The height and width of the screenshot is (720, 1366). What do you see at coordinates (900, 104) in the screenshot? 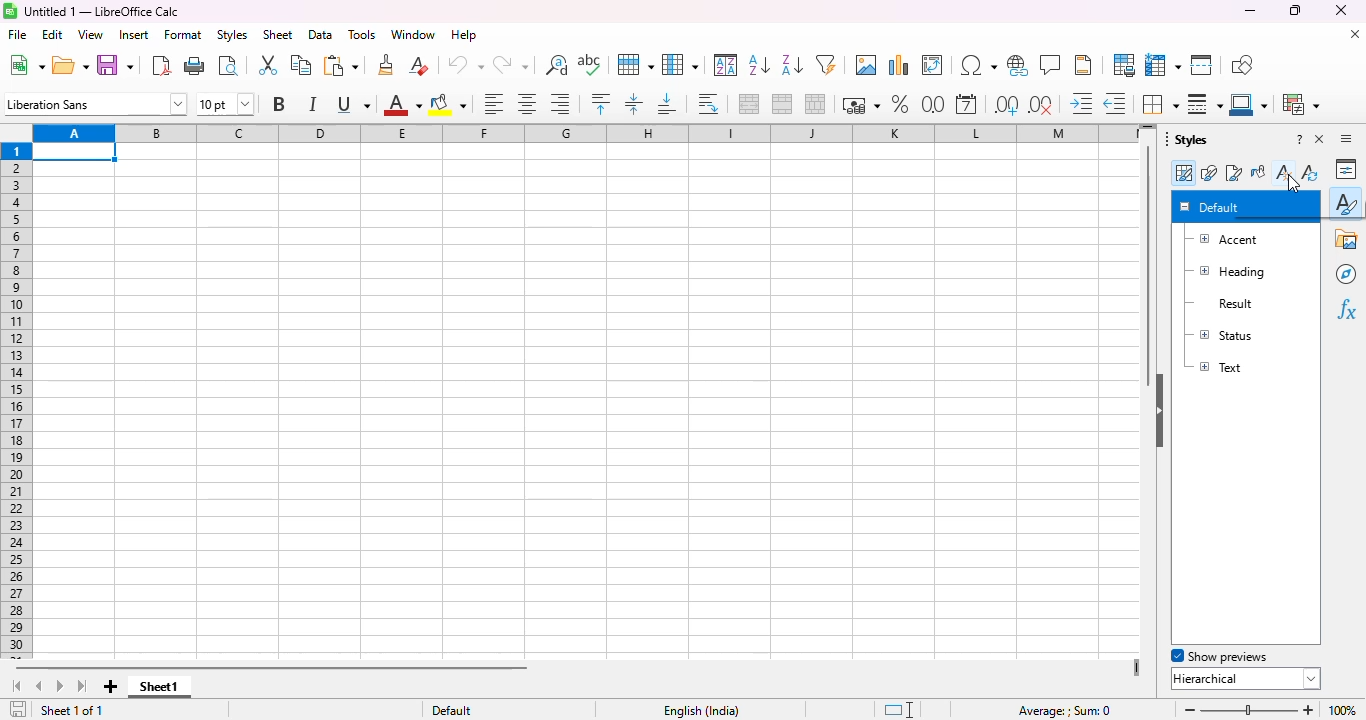
I see `format as percent` at bounding box center [900, 104].